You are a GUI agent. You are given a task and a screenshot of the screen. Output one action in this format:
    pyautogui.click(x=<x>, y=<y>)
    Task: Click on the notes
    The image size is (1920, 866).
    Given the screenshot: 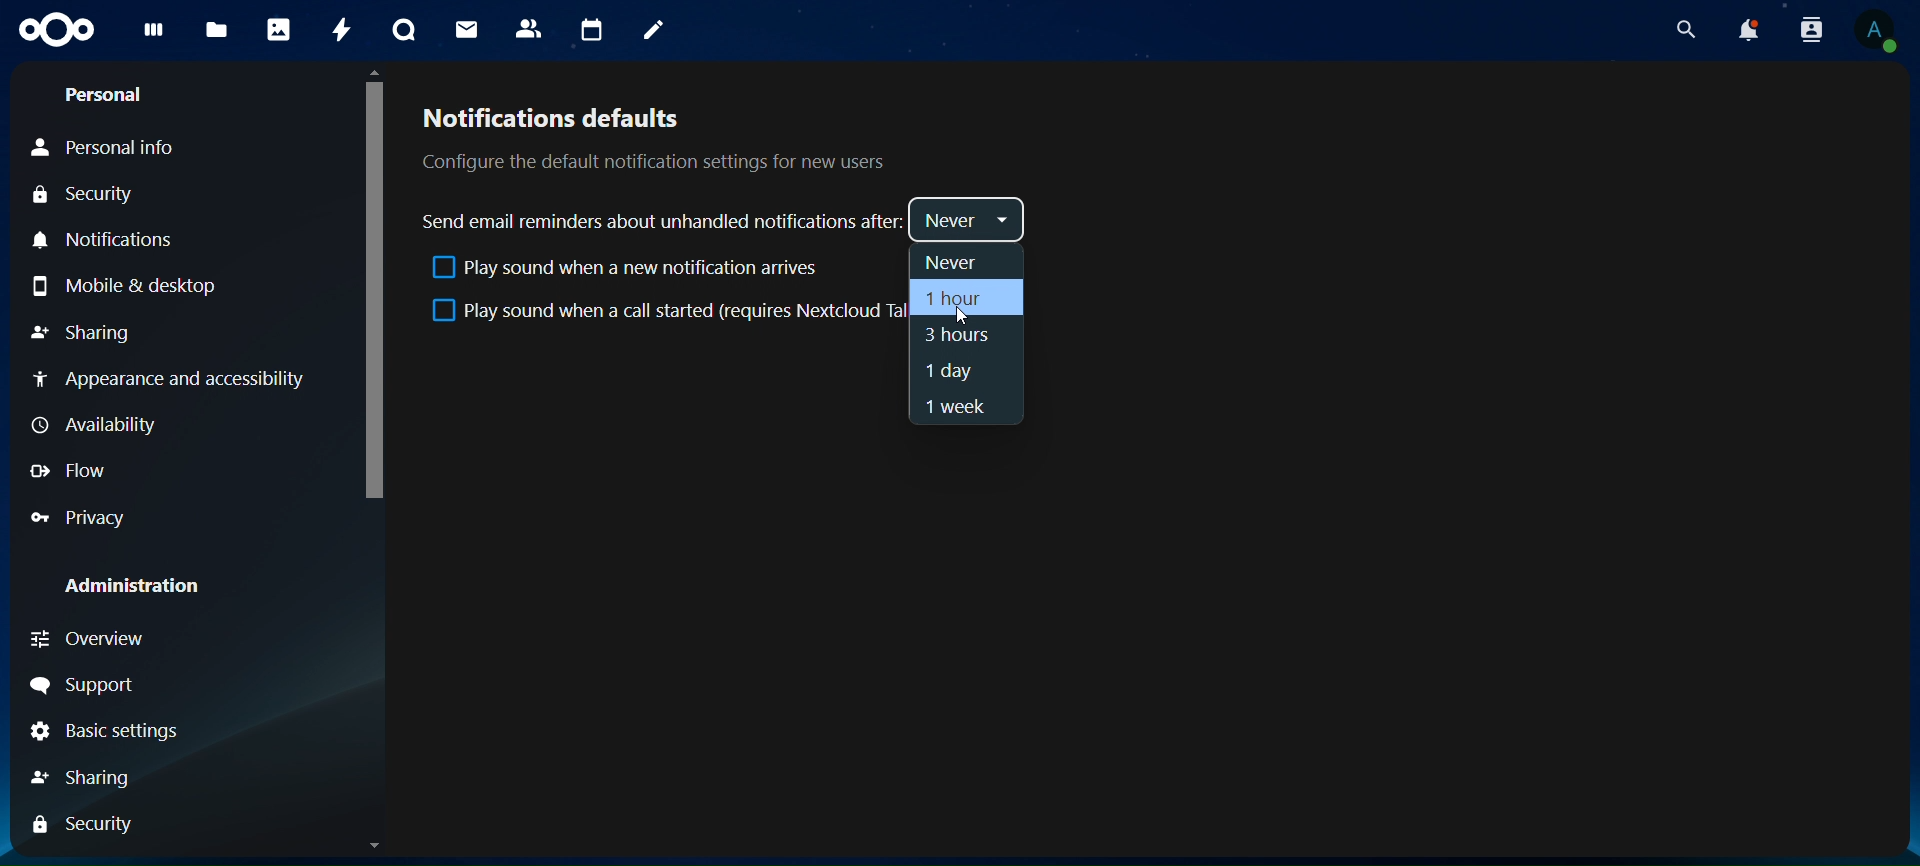 What is the action you would take?
    pyautogui.click(x=654, y=31)
    